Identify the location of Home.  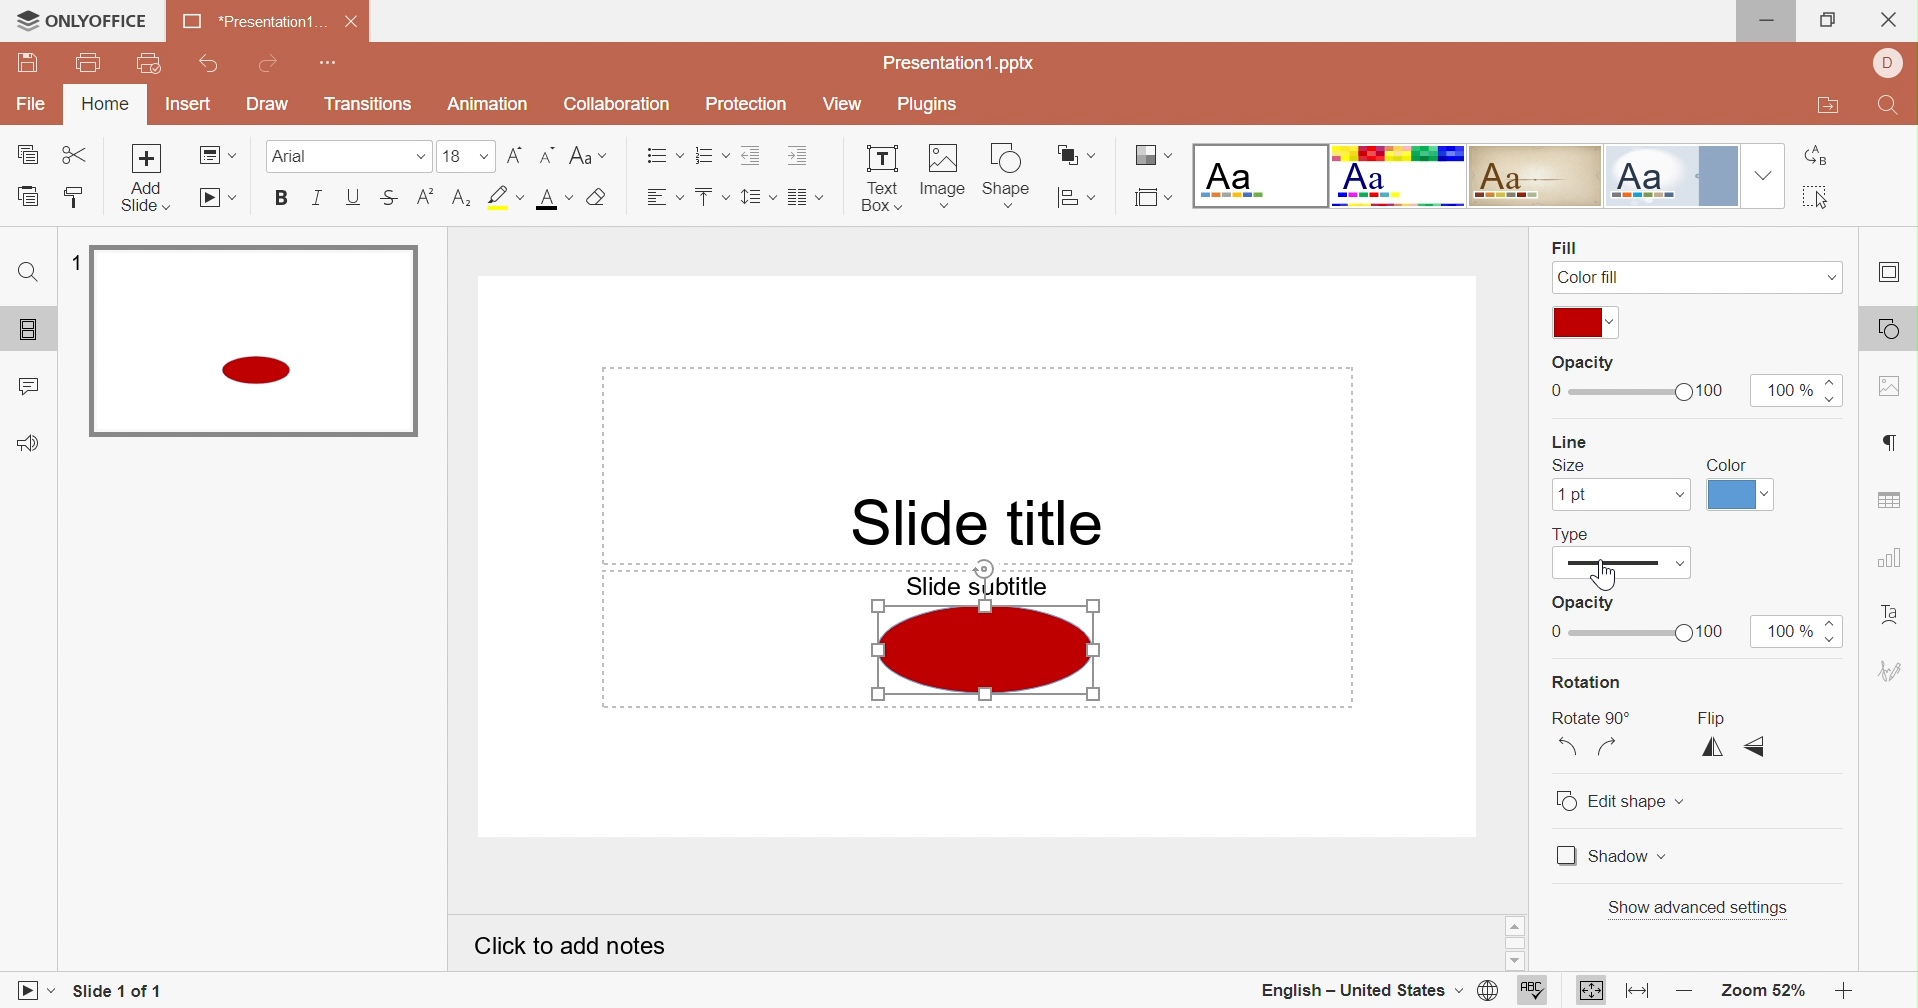
(108, 106).